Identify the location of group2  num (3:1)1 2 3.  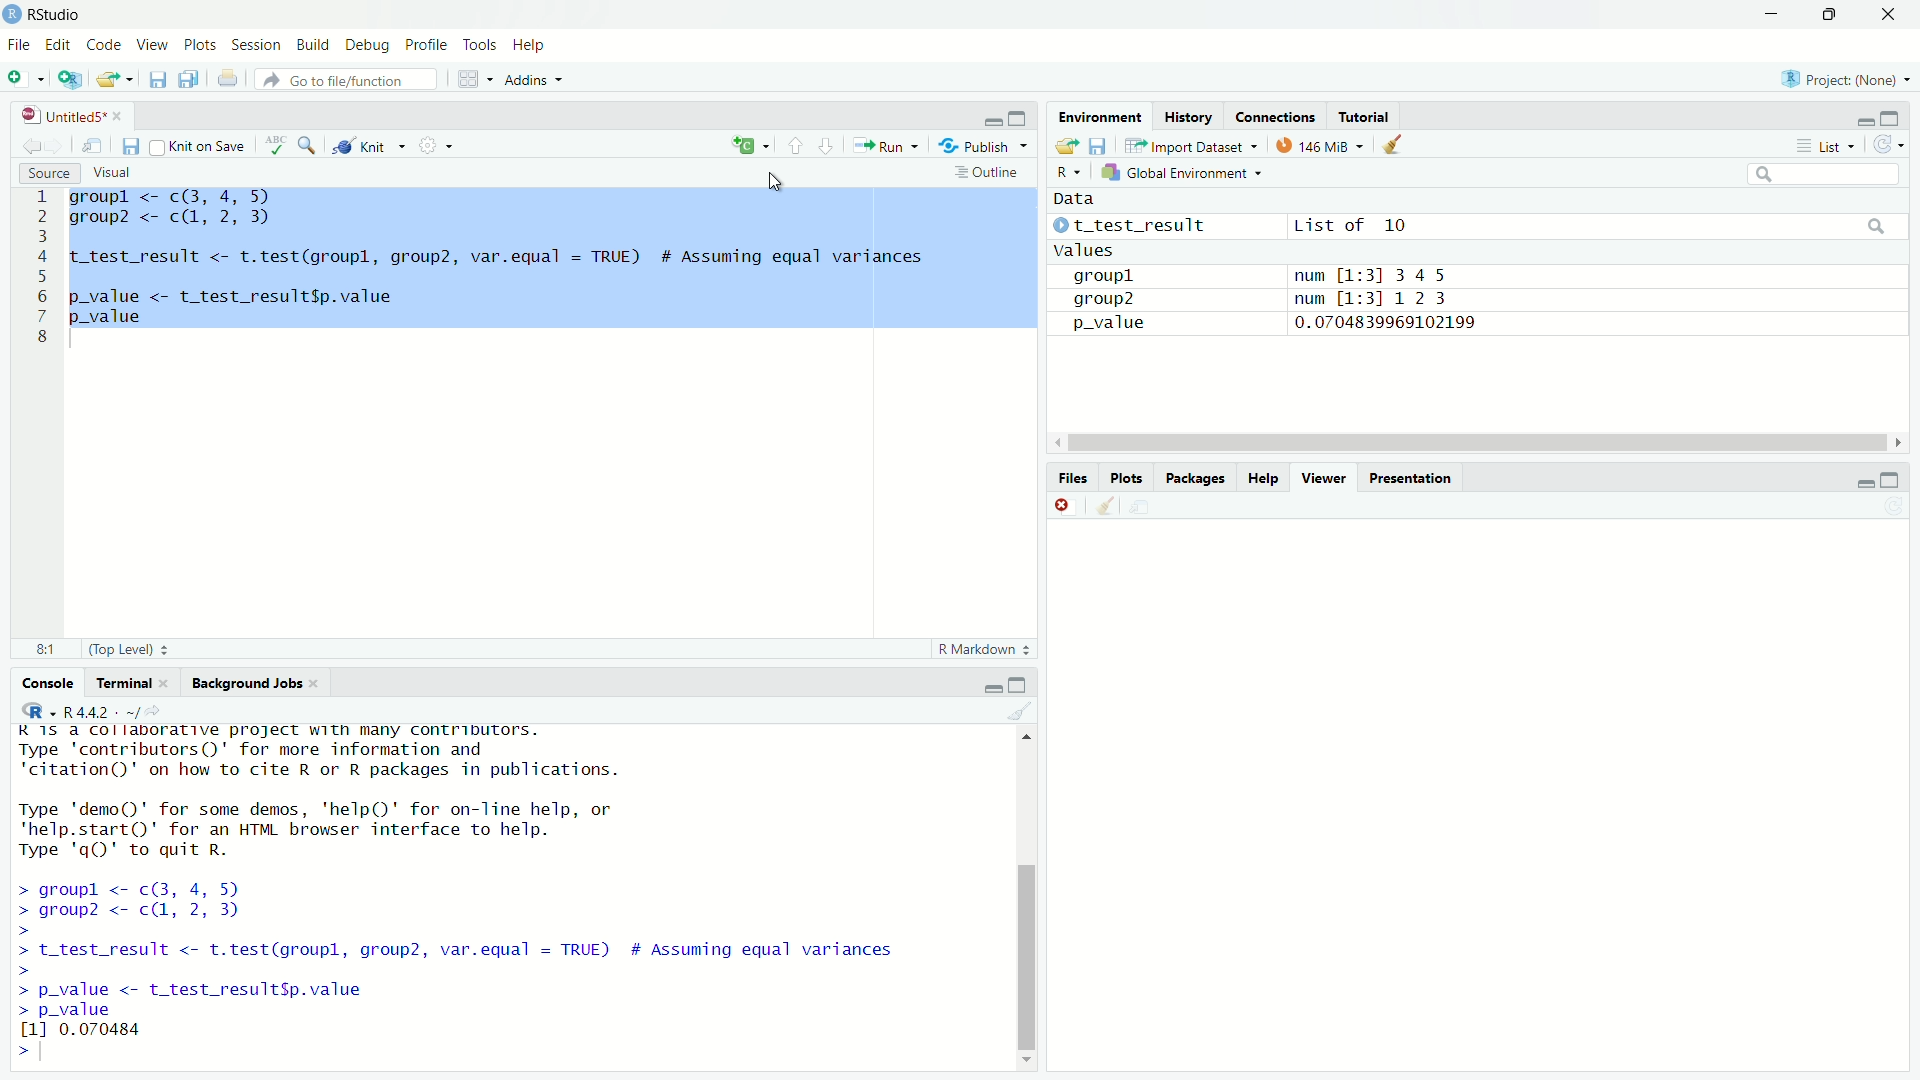
(1261, 299).